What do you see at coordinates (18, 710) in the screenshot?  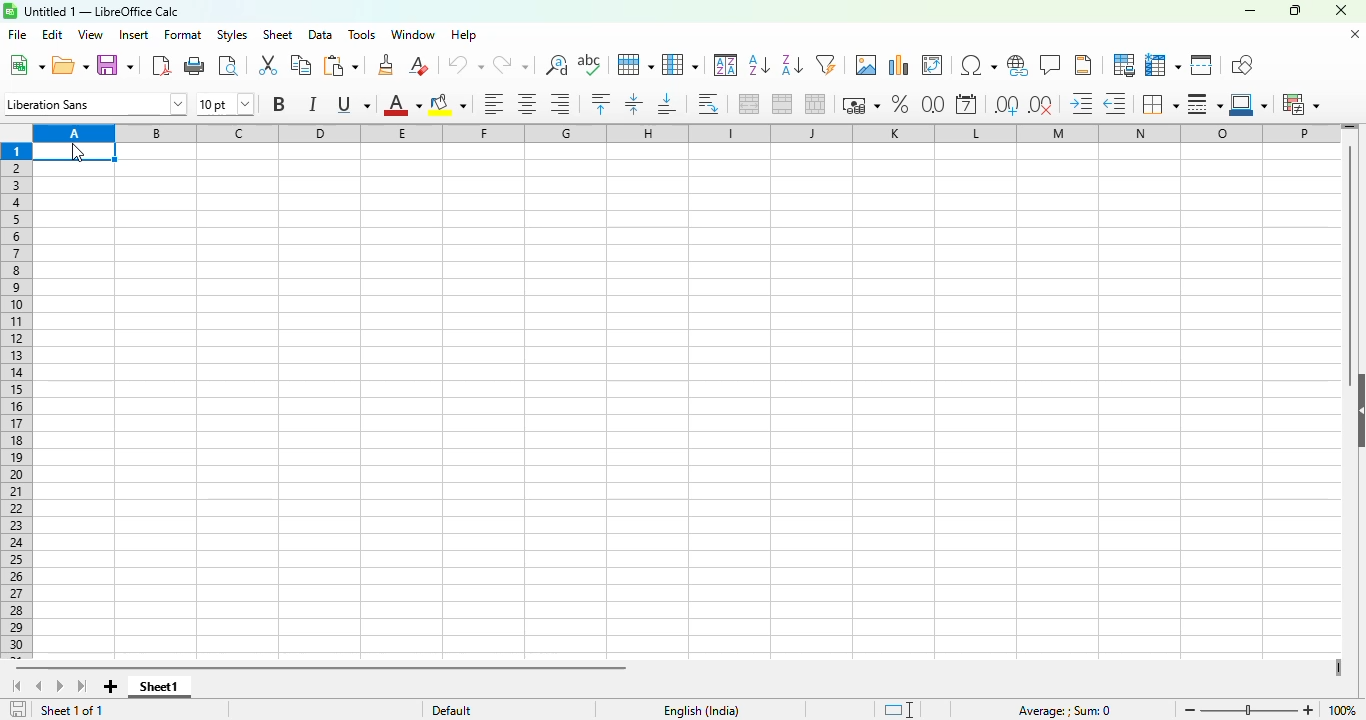 I see `click to save the document` at bounding box center [18, 710].